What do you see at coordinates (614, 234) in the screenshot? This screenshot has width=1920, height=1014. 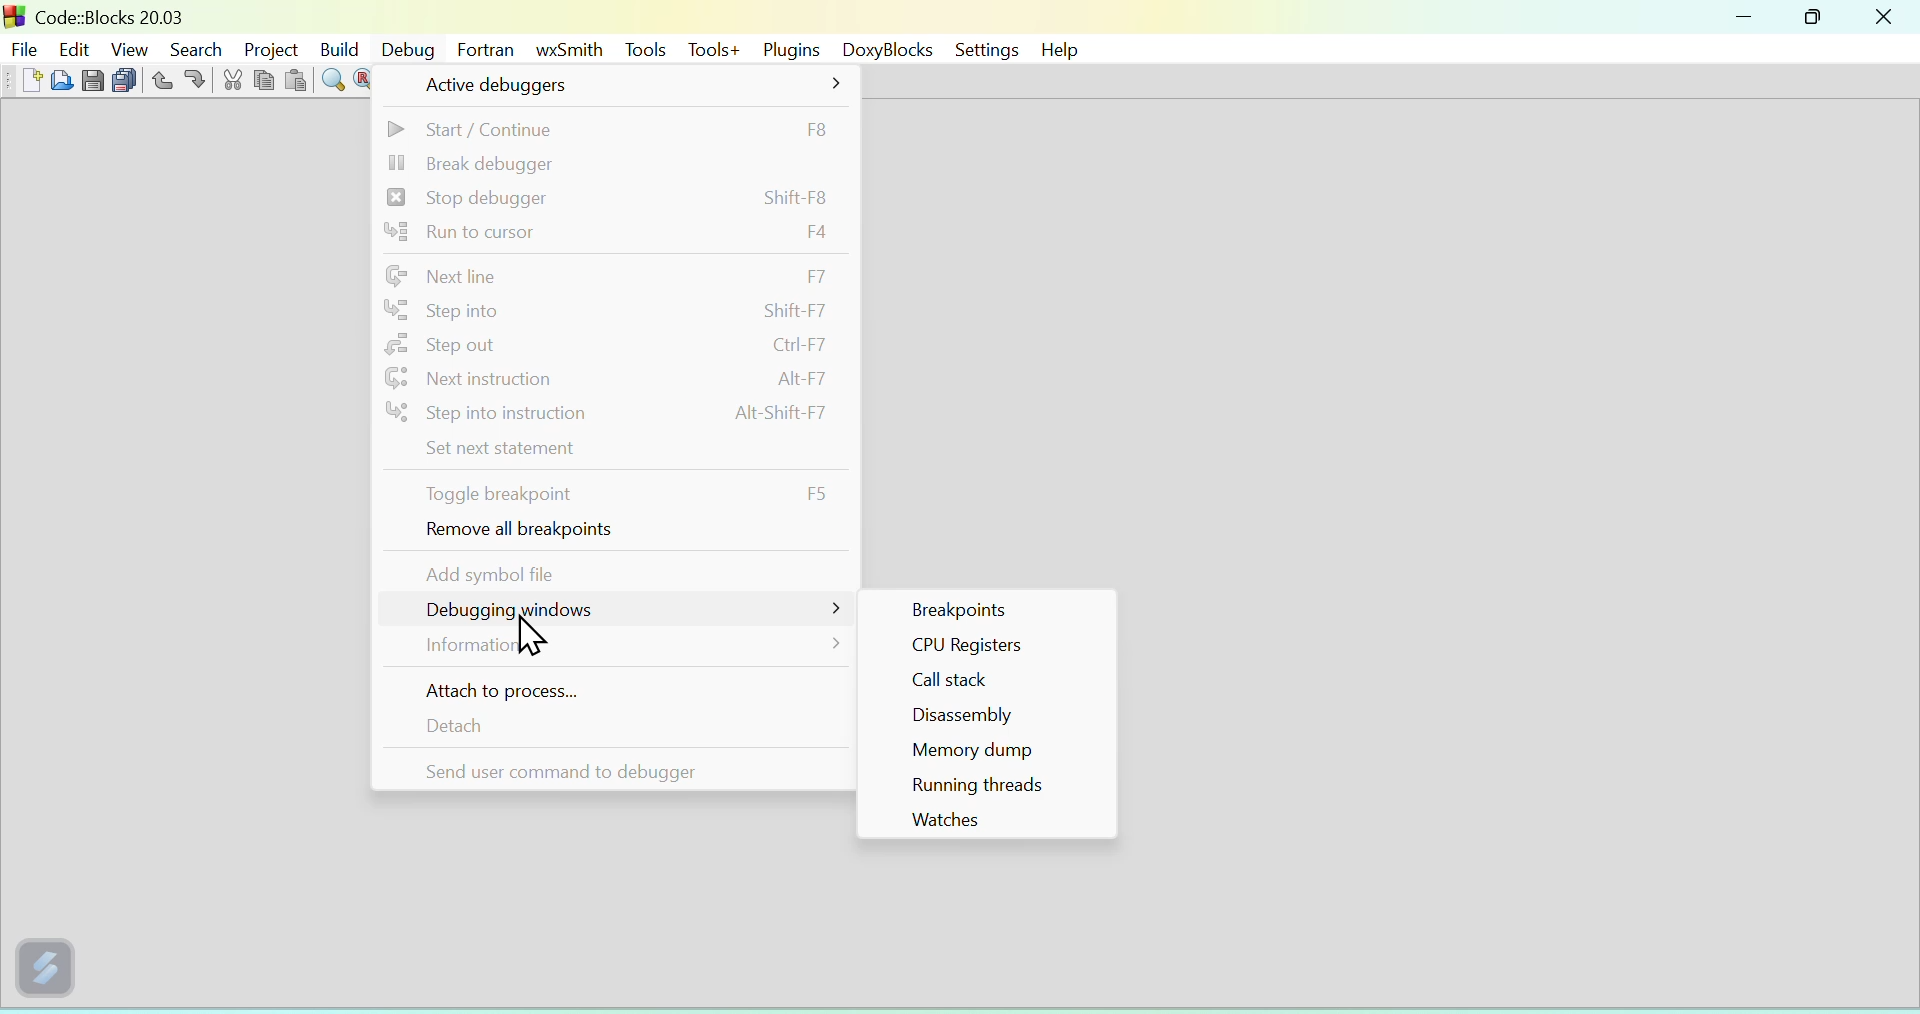 I see `run to cursor` at bounding box center [614, 234].